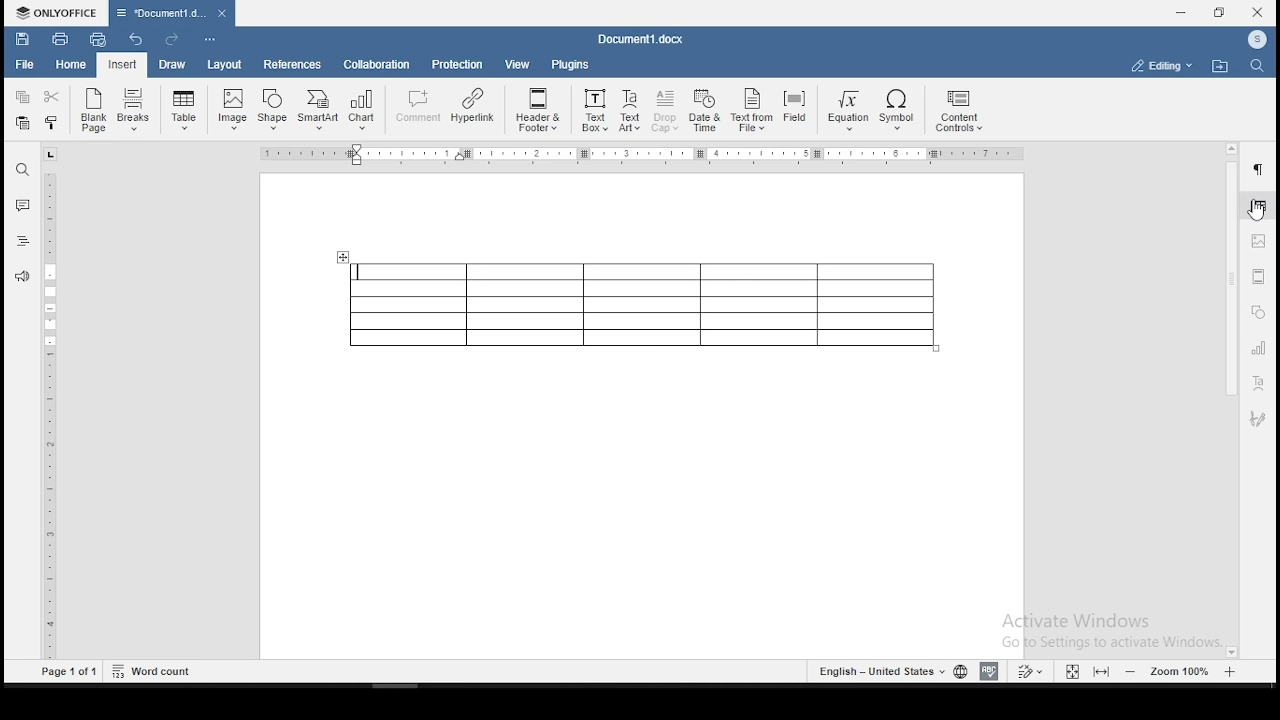 Image resolution: width=1280 pixels, height=720 pixels. What do you see at coordinates (889, 670) in the screenshot?
I see `languages` at bounding box center [889, 670].